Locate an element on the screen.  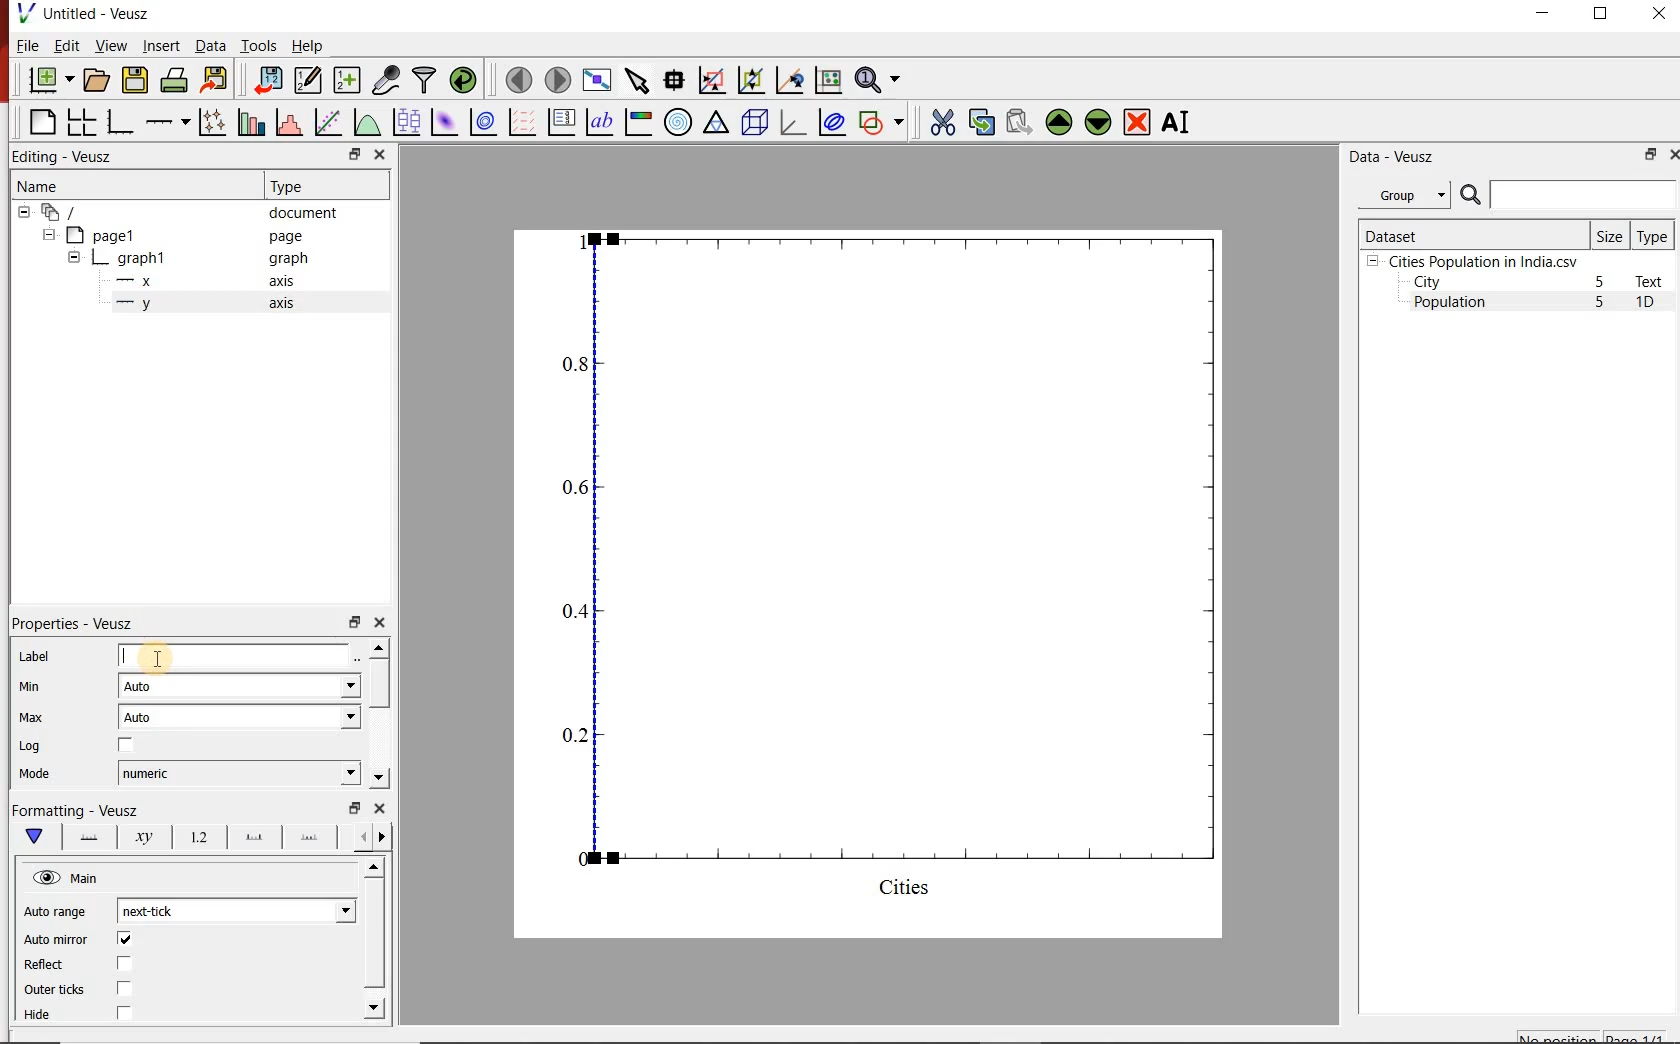
Max is located at coordinates (30, 717).